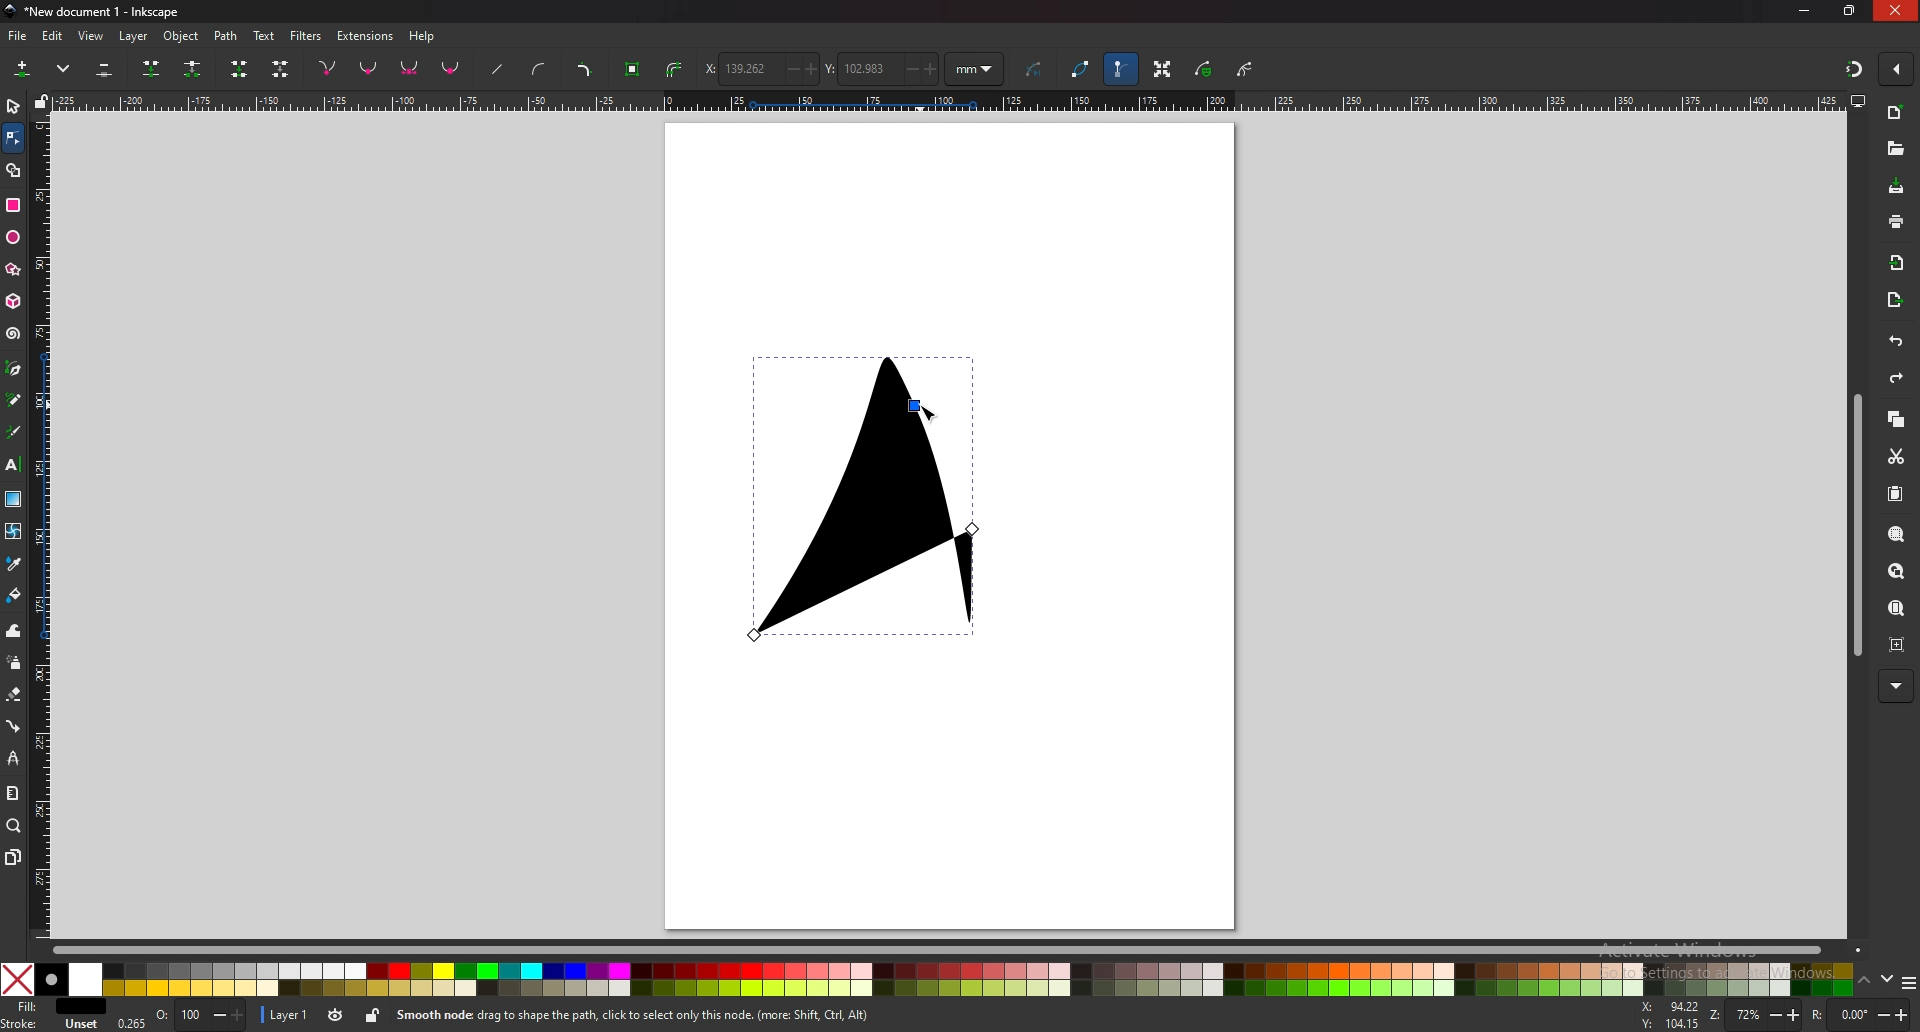 Image resolution: width=1920 pixels, height=1032 pixels. I want to click on straighten lines, so click(499, 69).